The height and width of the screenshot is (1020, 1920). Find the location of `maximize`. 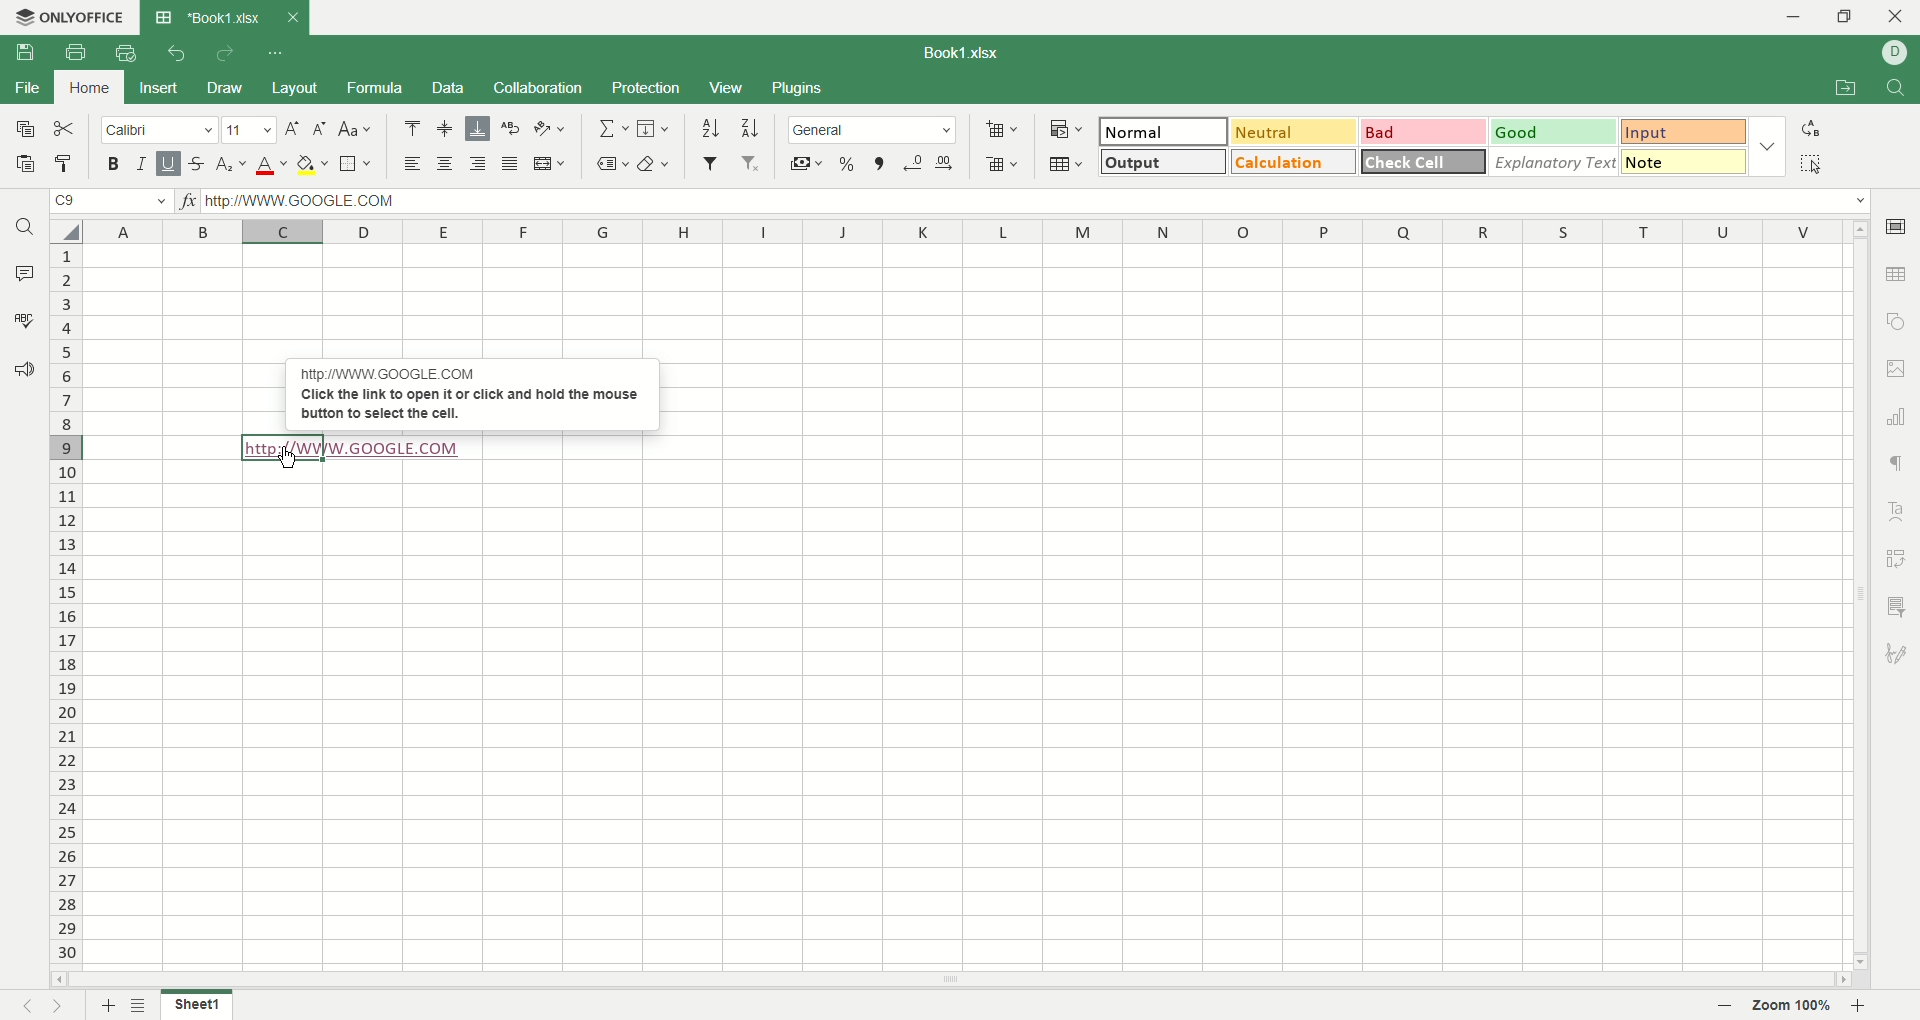

maximize is located at coordinates (1845, 17).